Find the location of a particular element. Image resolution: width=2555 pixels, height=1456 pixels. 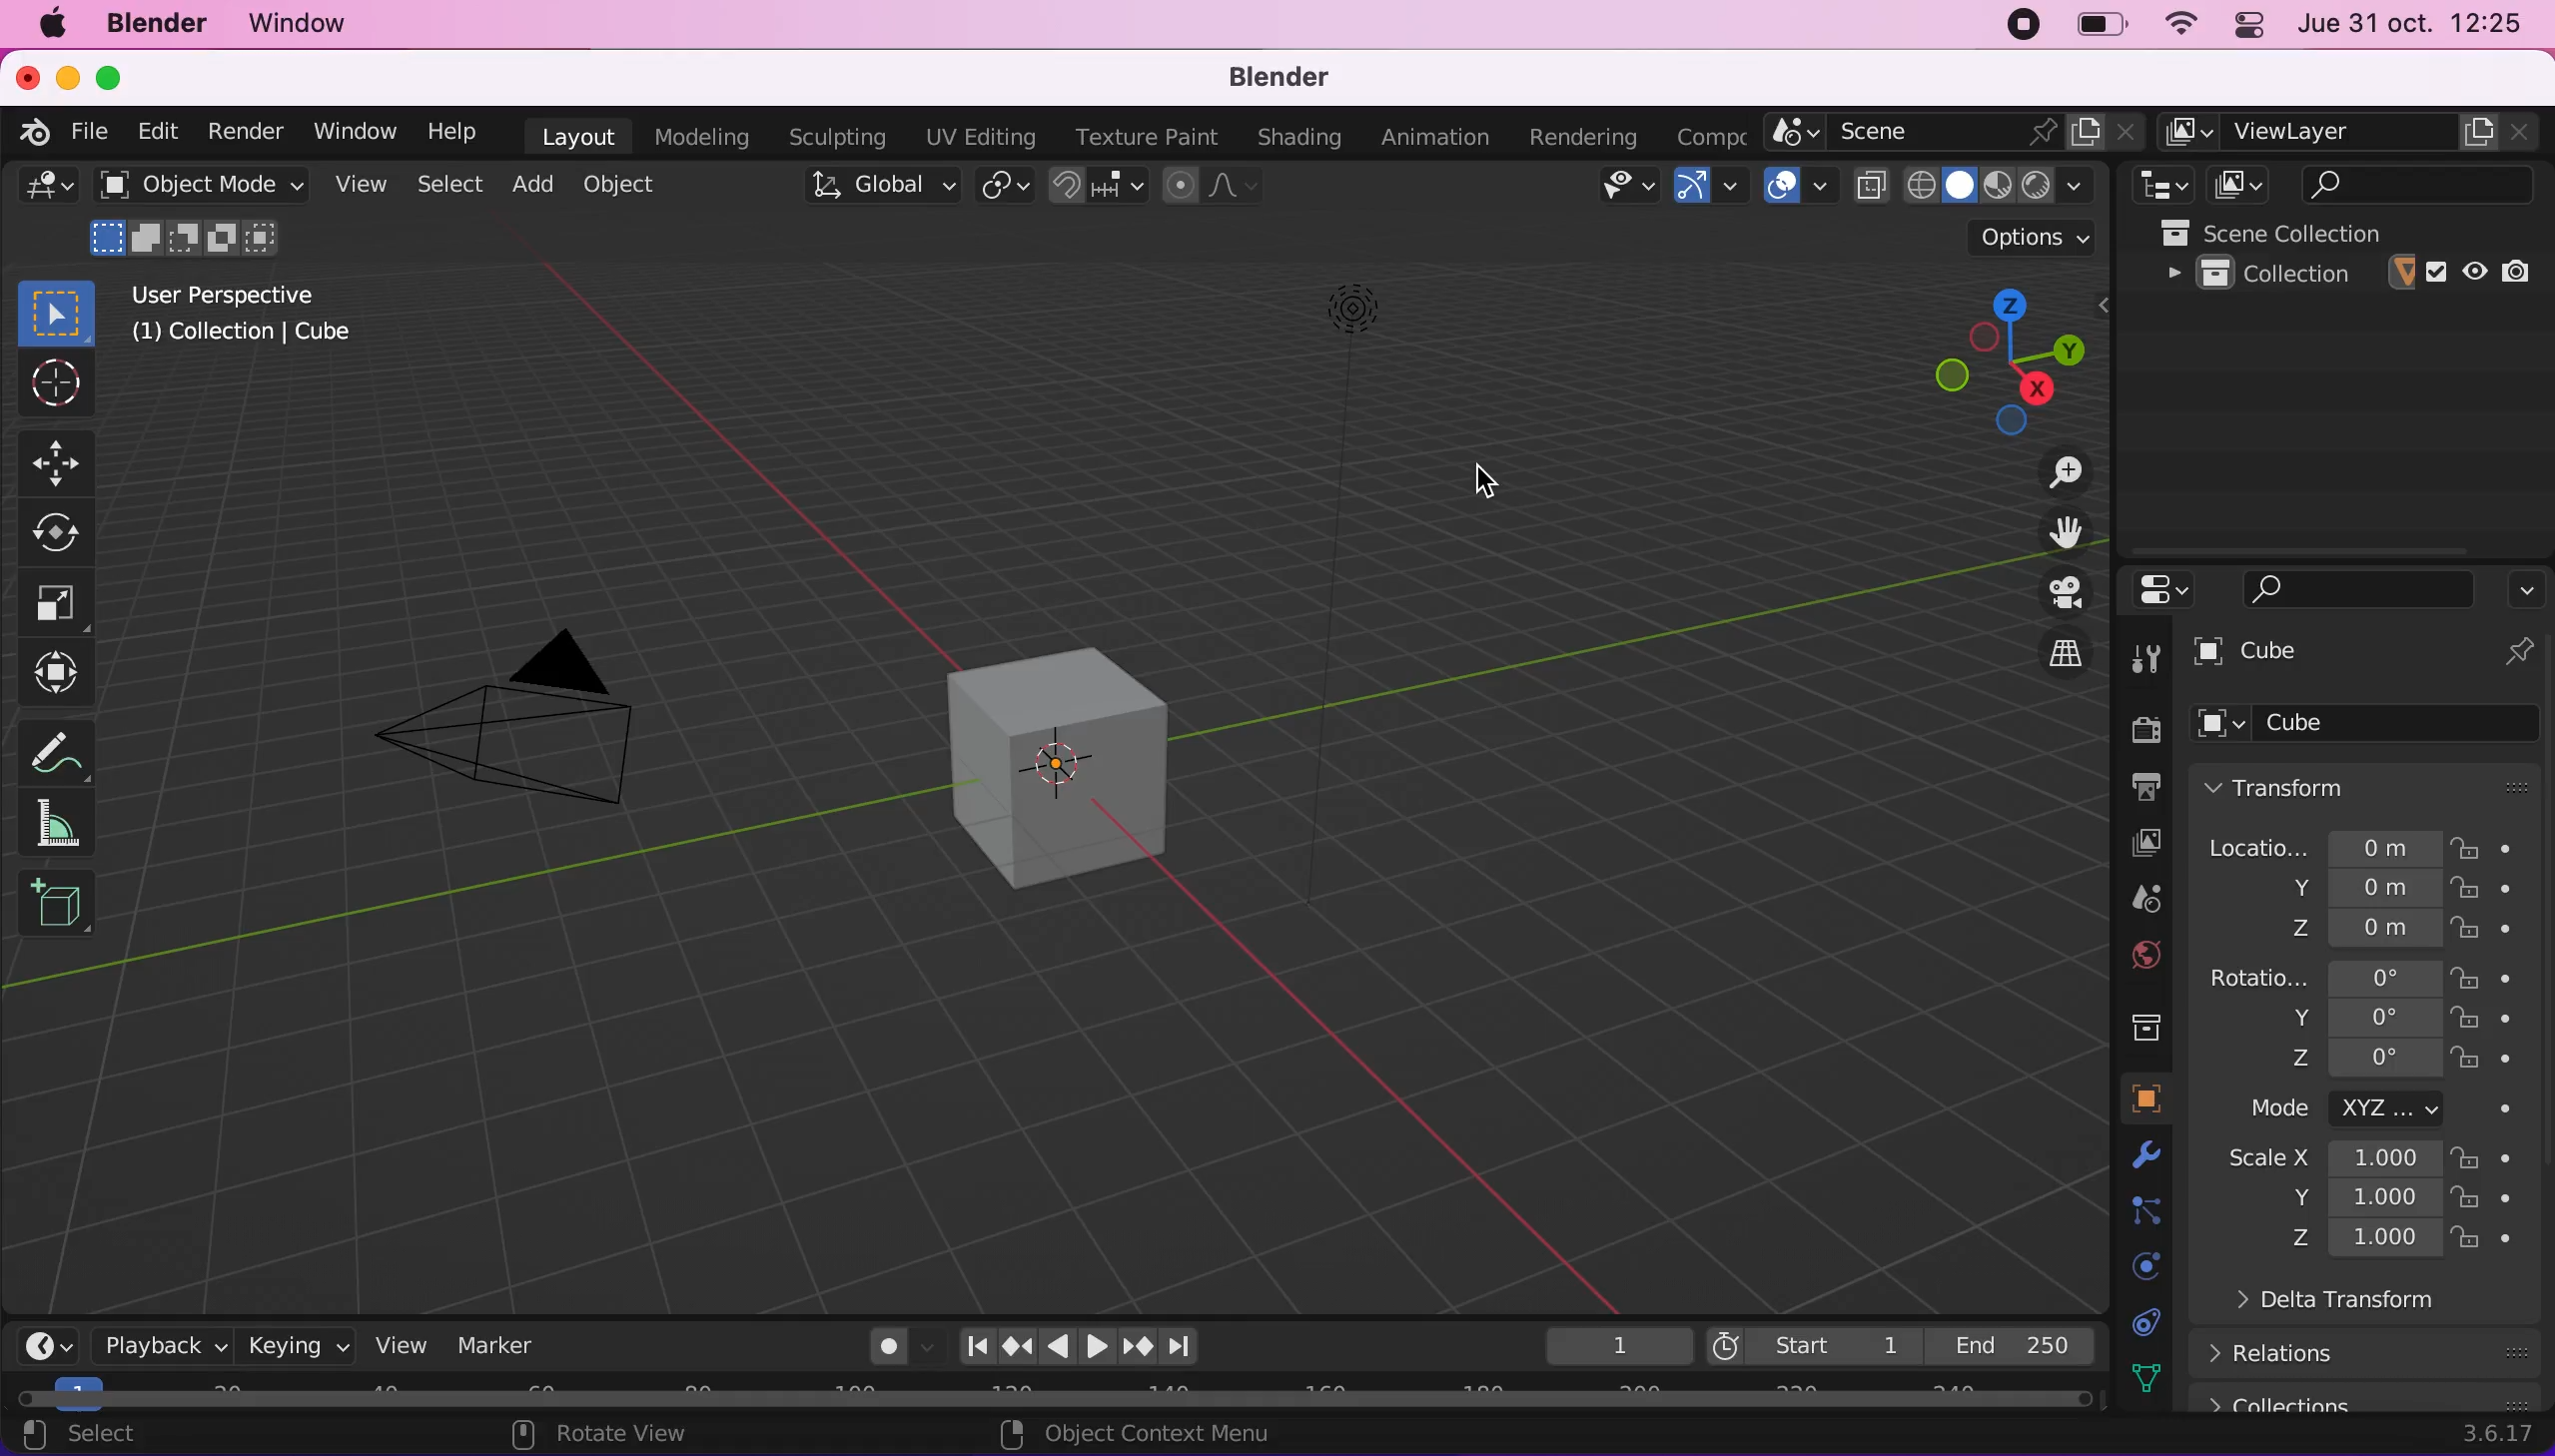

collections is located at coordinates (2135, 1022).